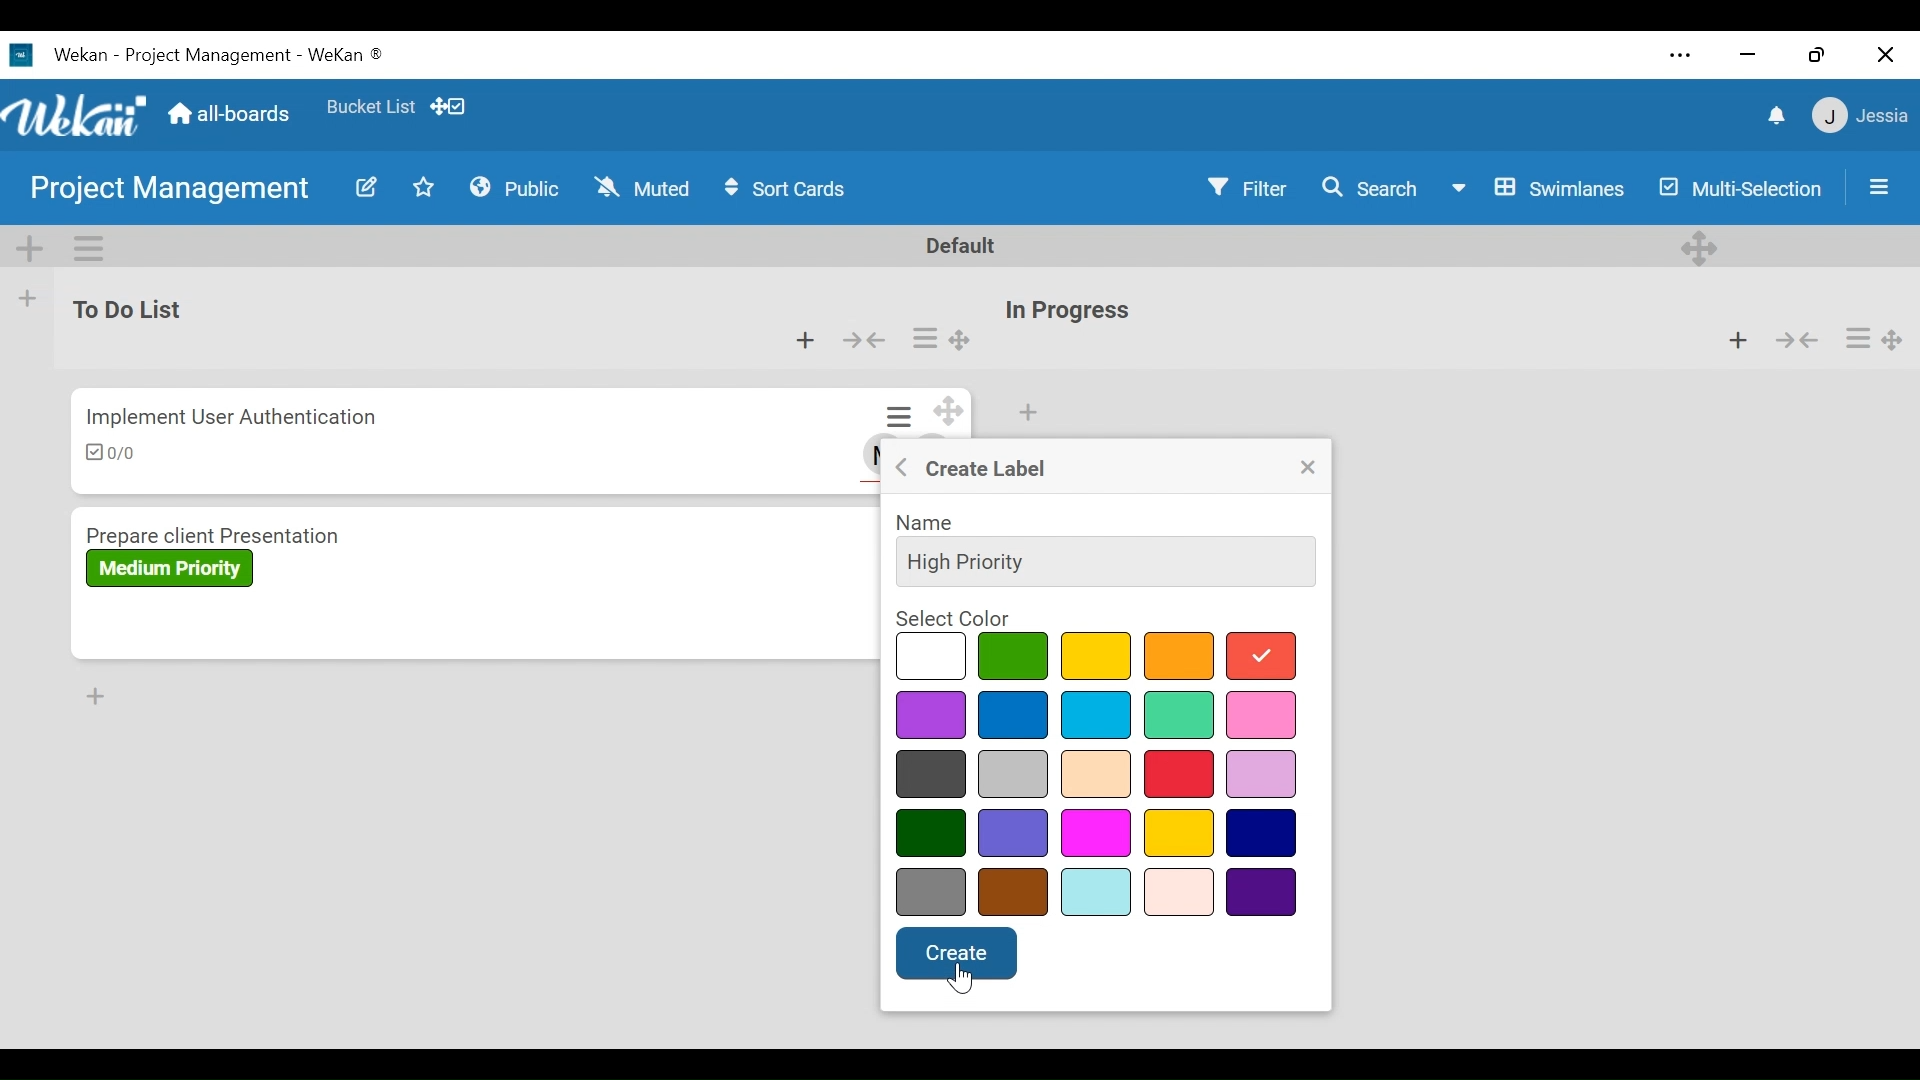 This screenshot has height=1080, width=1920. I want to click on Create label, so click(988, 467).